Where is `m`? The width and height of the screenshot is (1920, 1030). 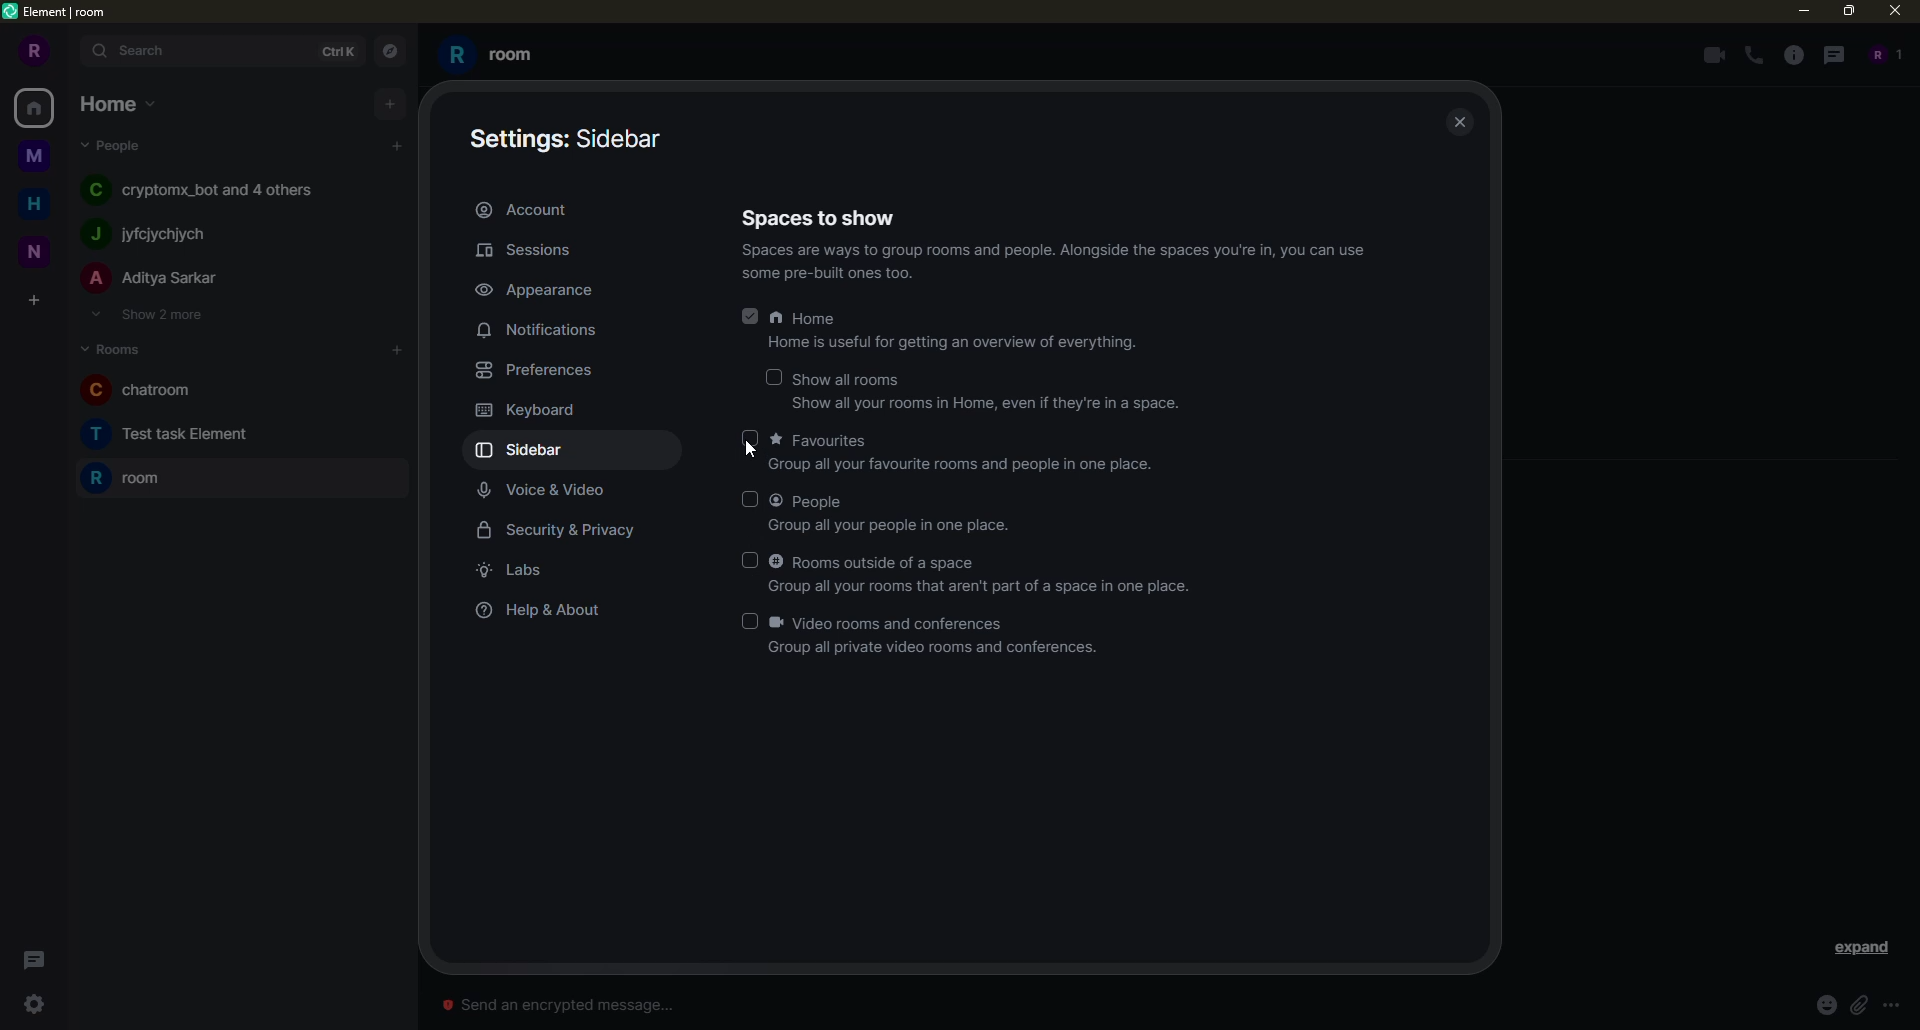
m is located at coordinates (31, 154).